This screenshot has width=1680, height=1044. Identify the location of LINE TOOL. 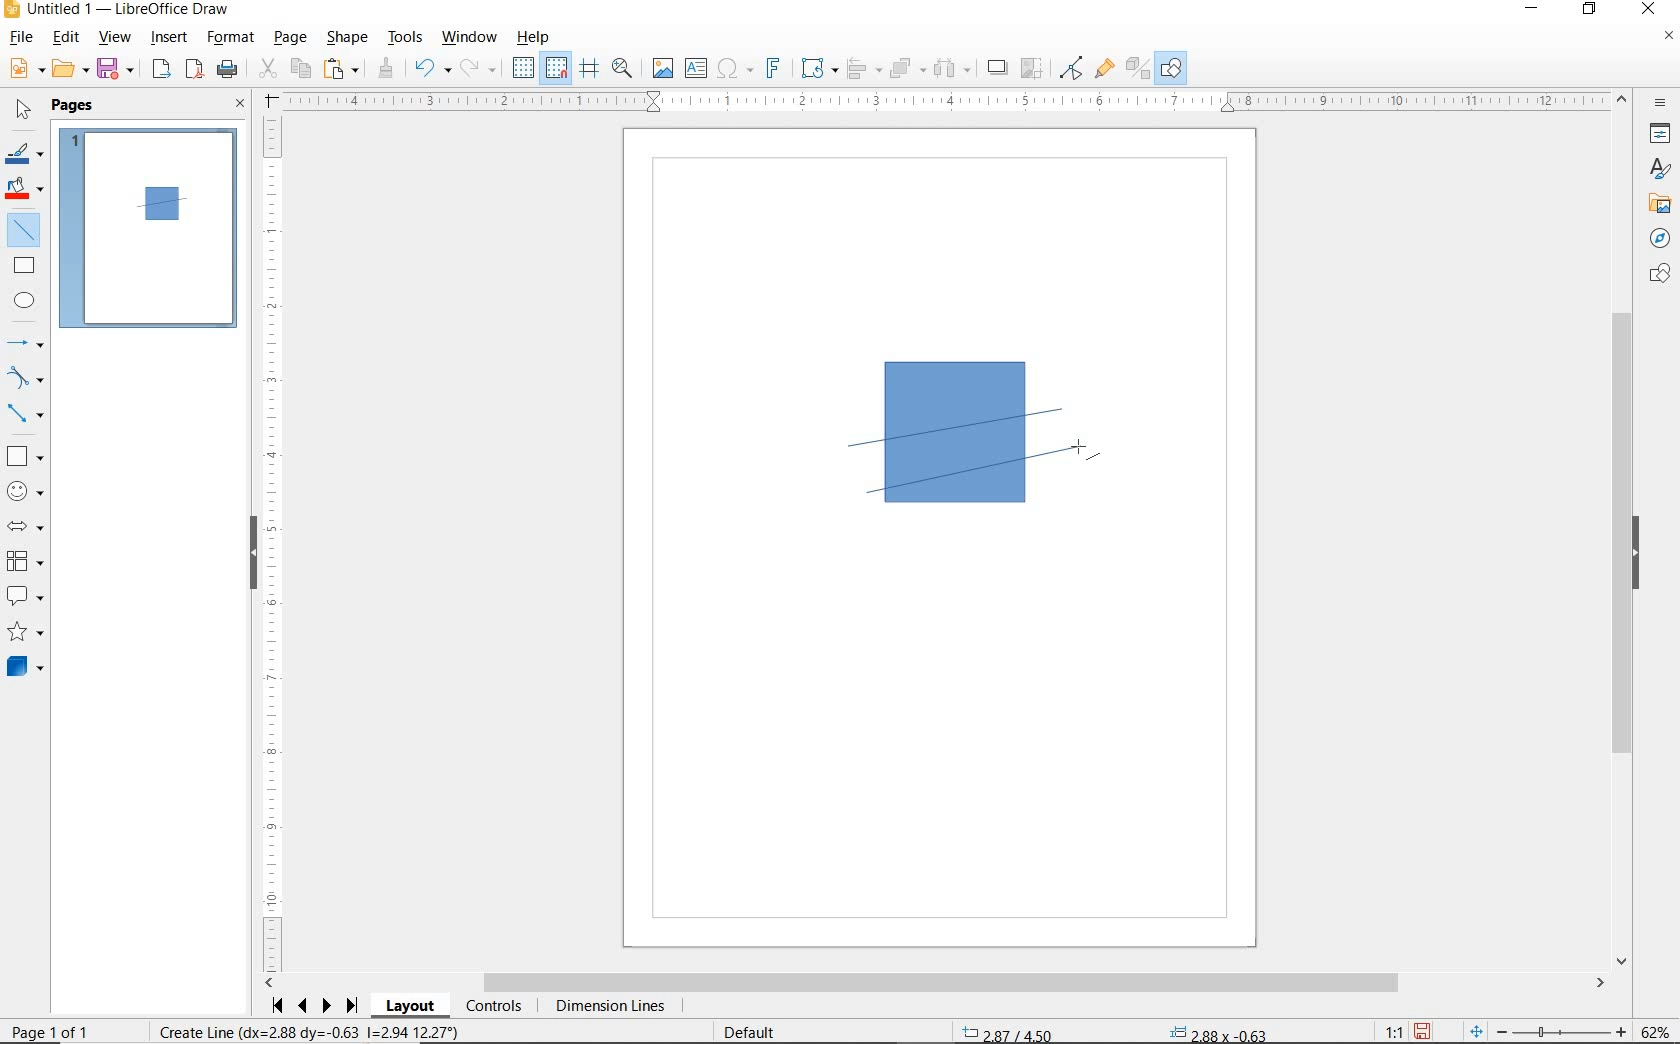
(877, 497).